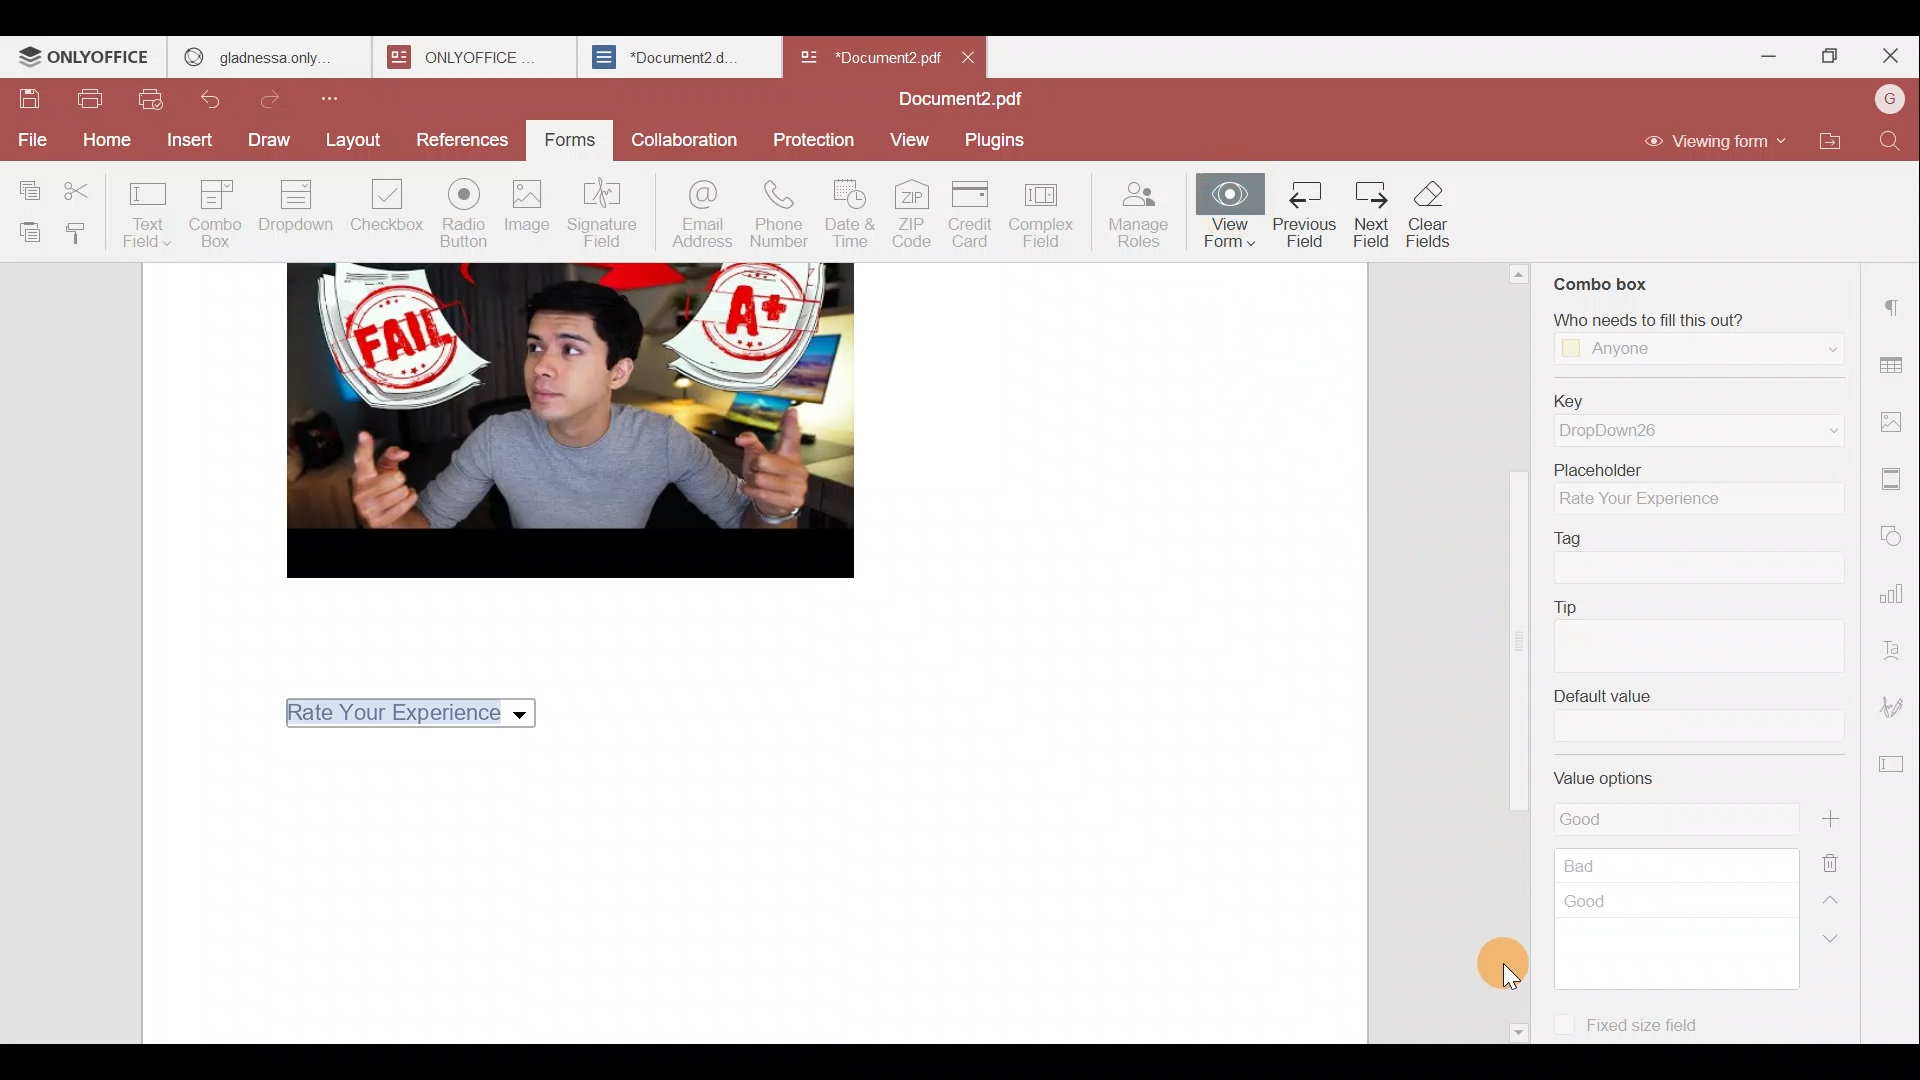 The width and height of the screenshot is (1920, 1080). I want to click on Document2.pdf, so click(960, 99).